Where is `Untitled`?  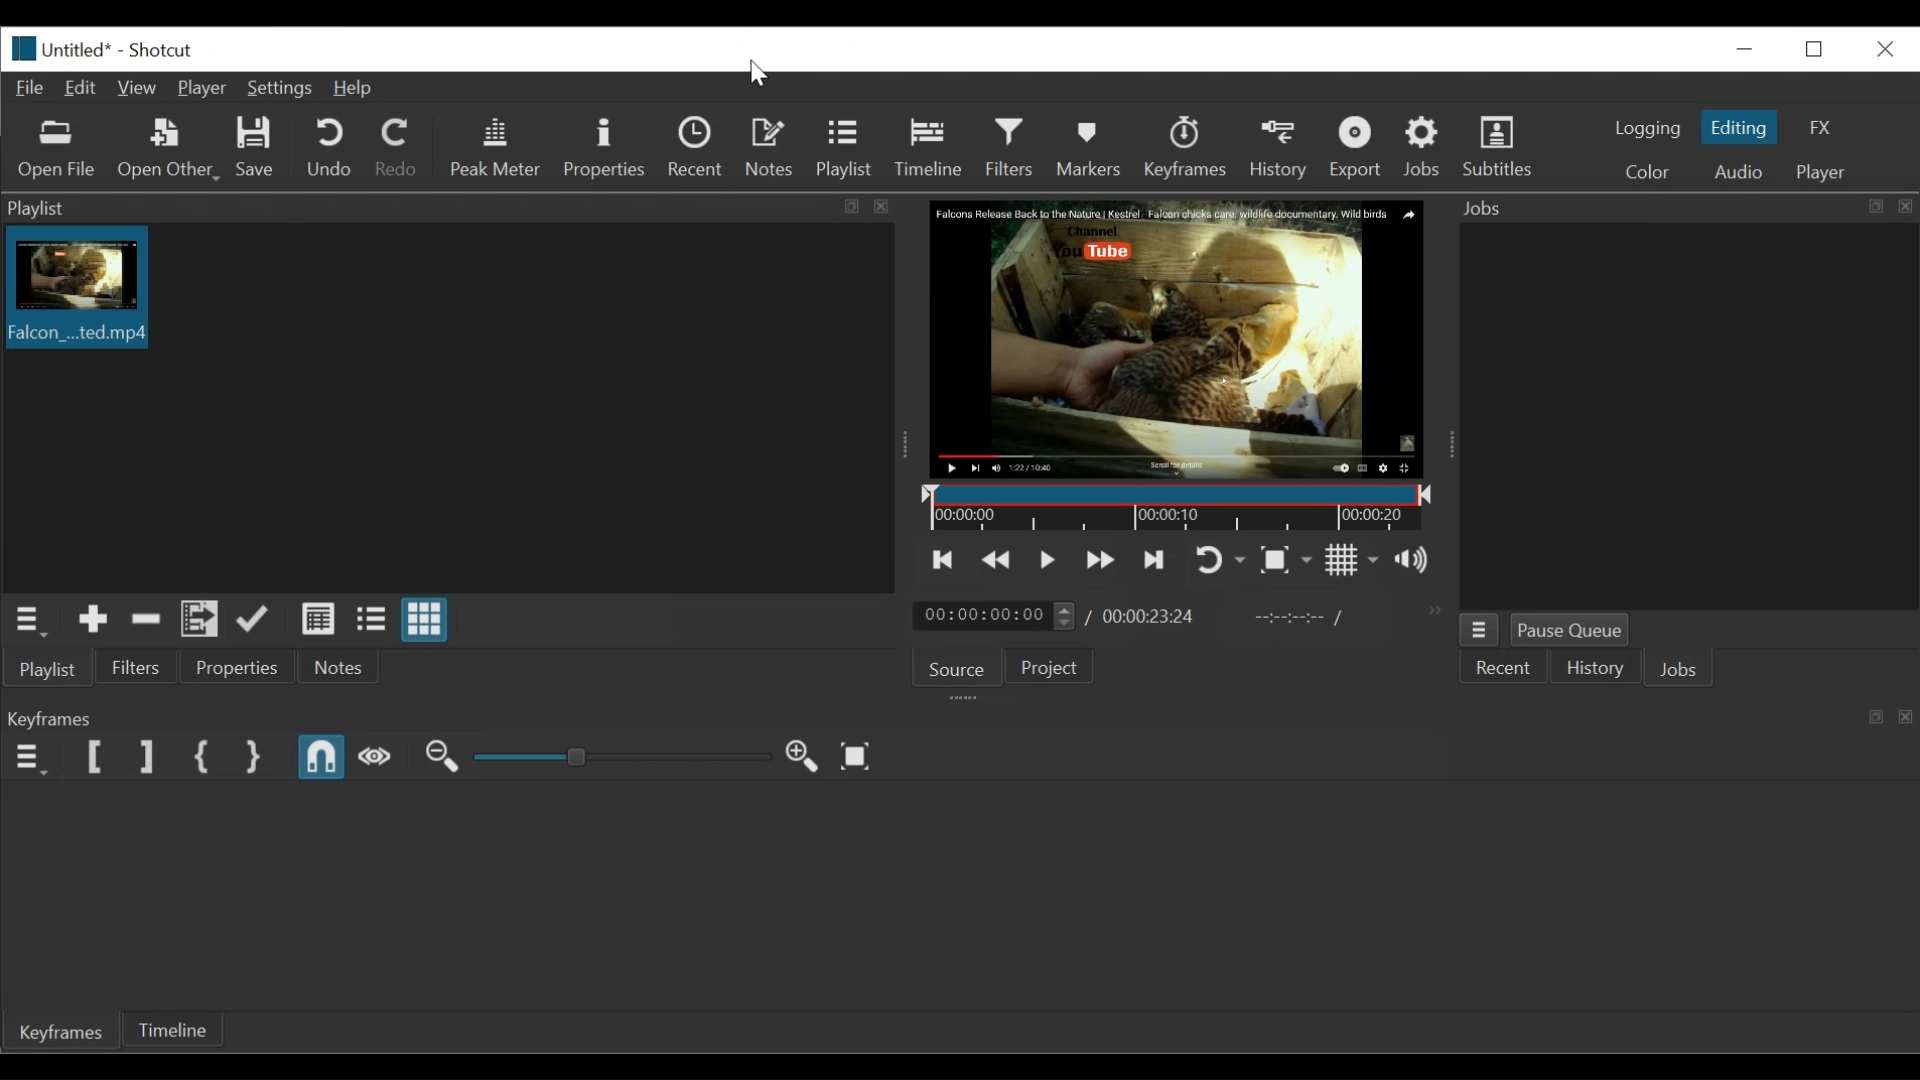 Untitled is located at coordinates (57, 48).